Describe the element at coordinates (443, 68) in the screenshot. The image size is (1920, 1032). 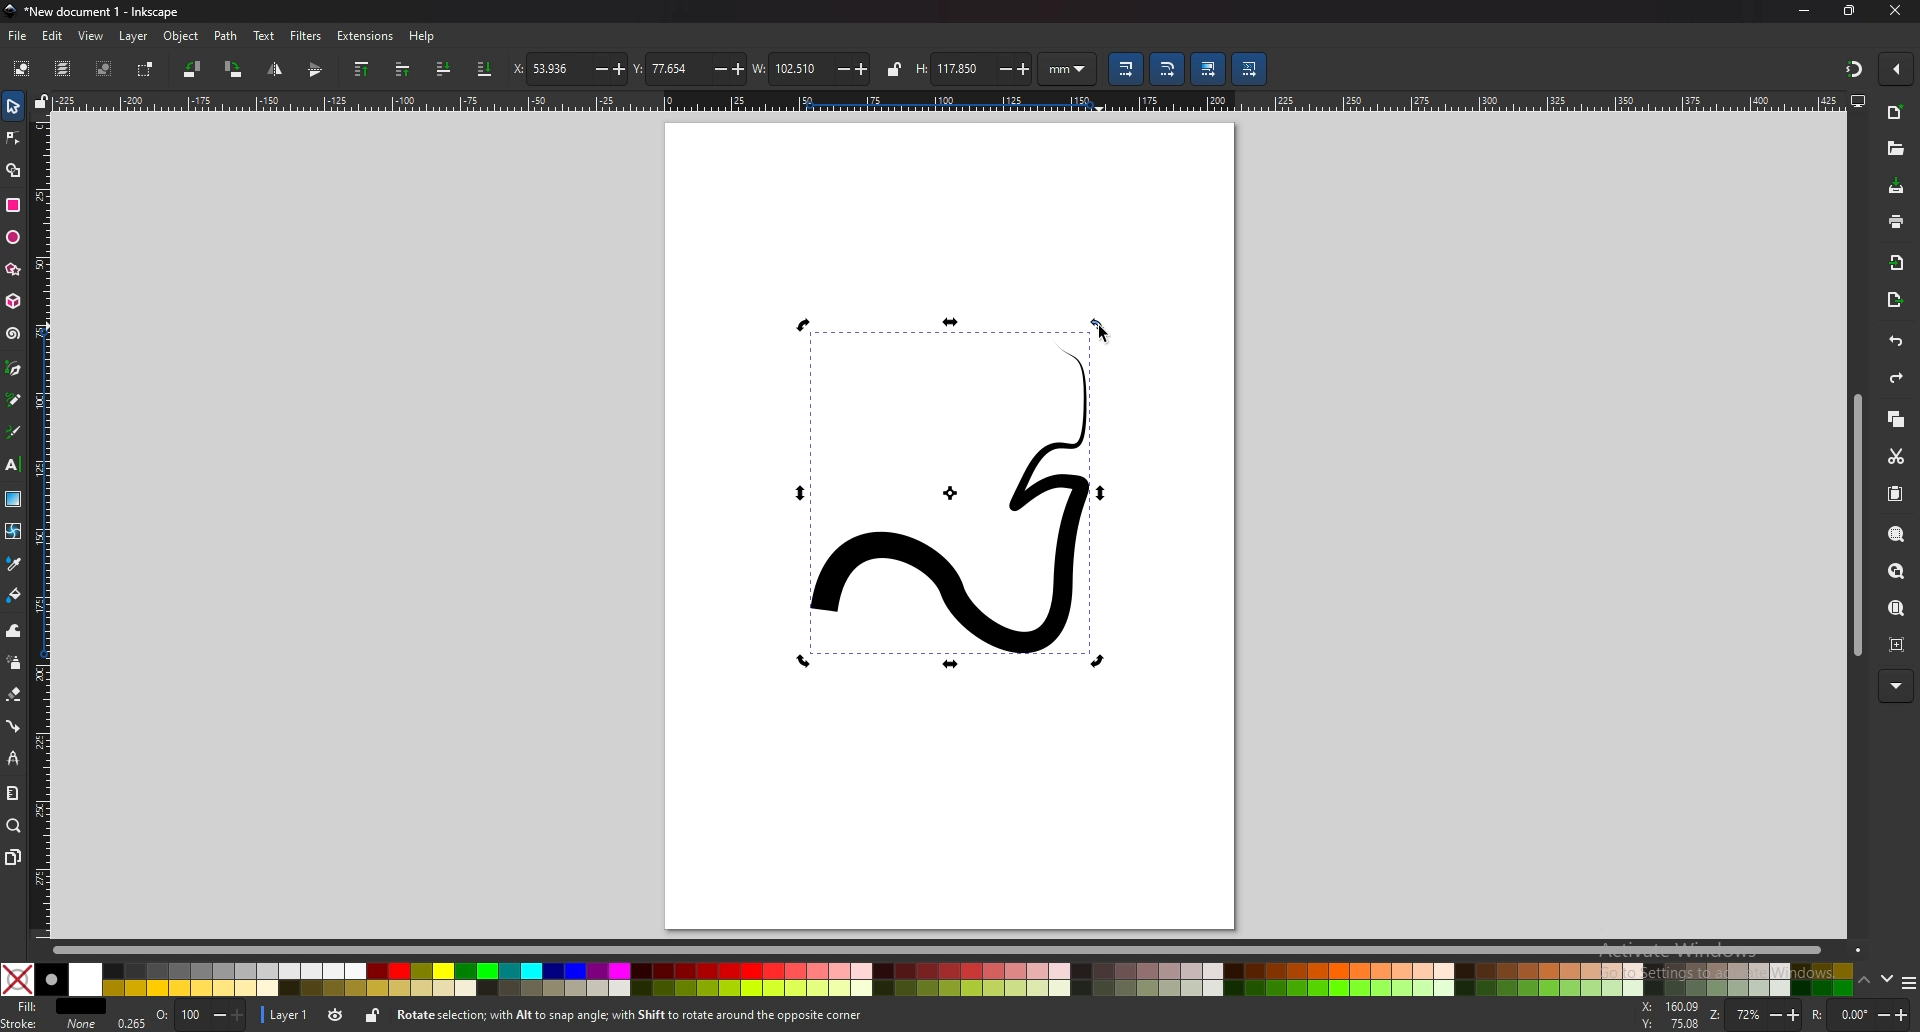
I see `lower selection one step` at that location.